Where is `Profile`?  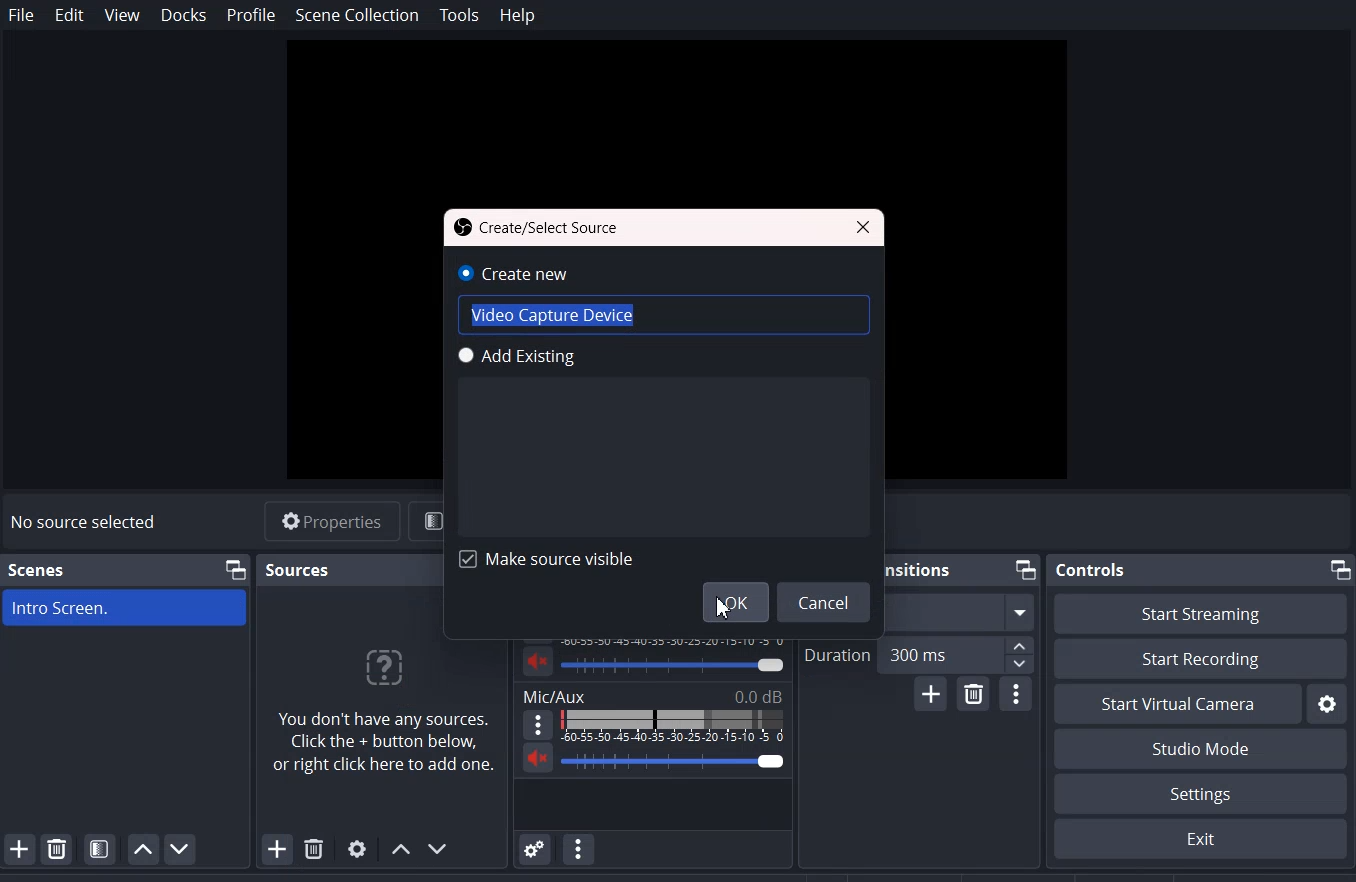 Profile is located at coordinates (251, 15).